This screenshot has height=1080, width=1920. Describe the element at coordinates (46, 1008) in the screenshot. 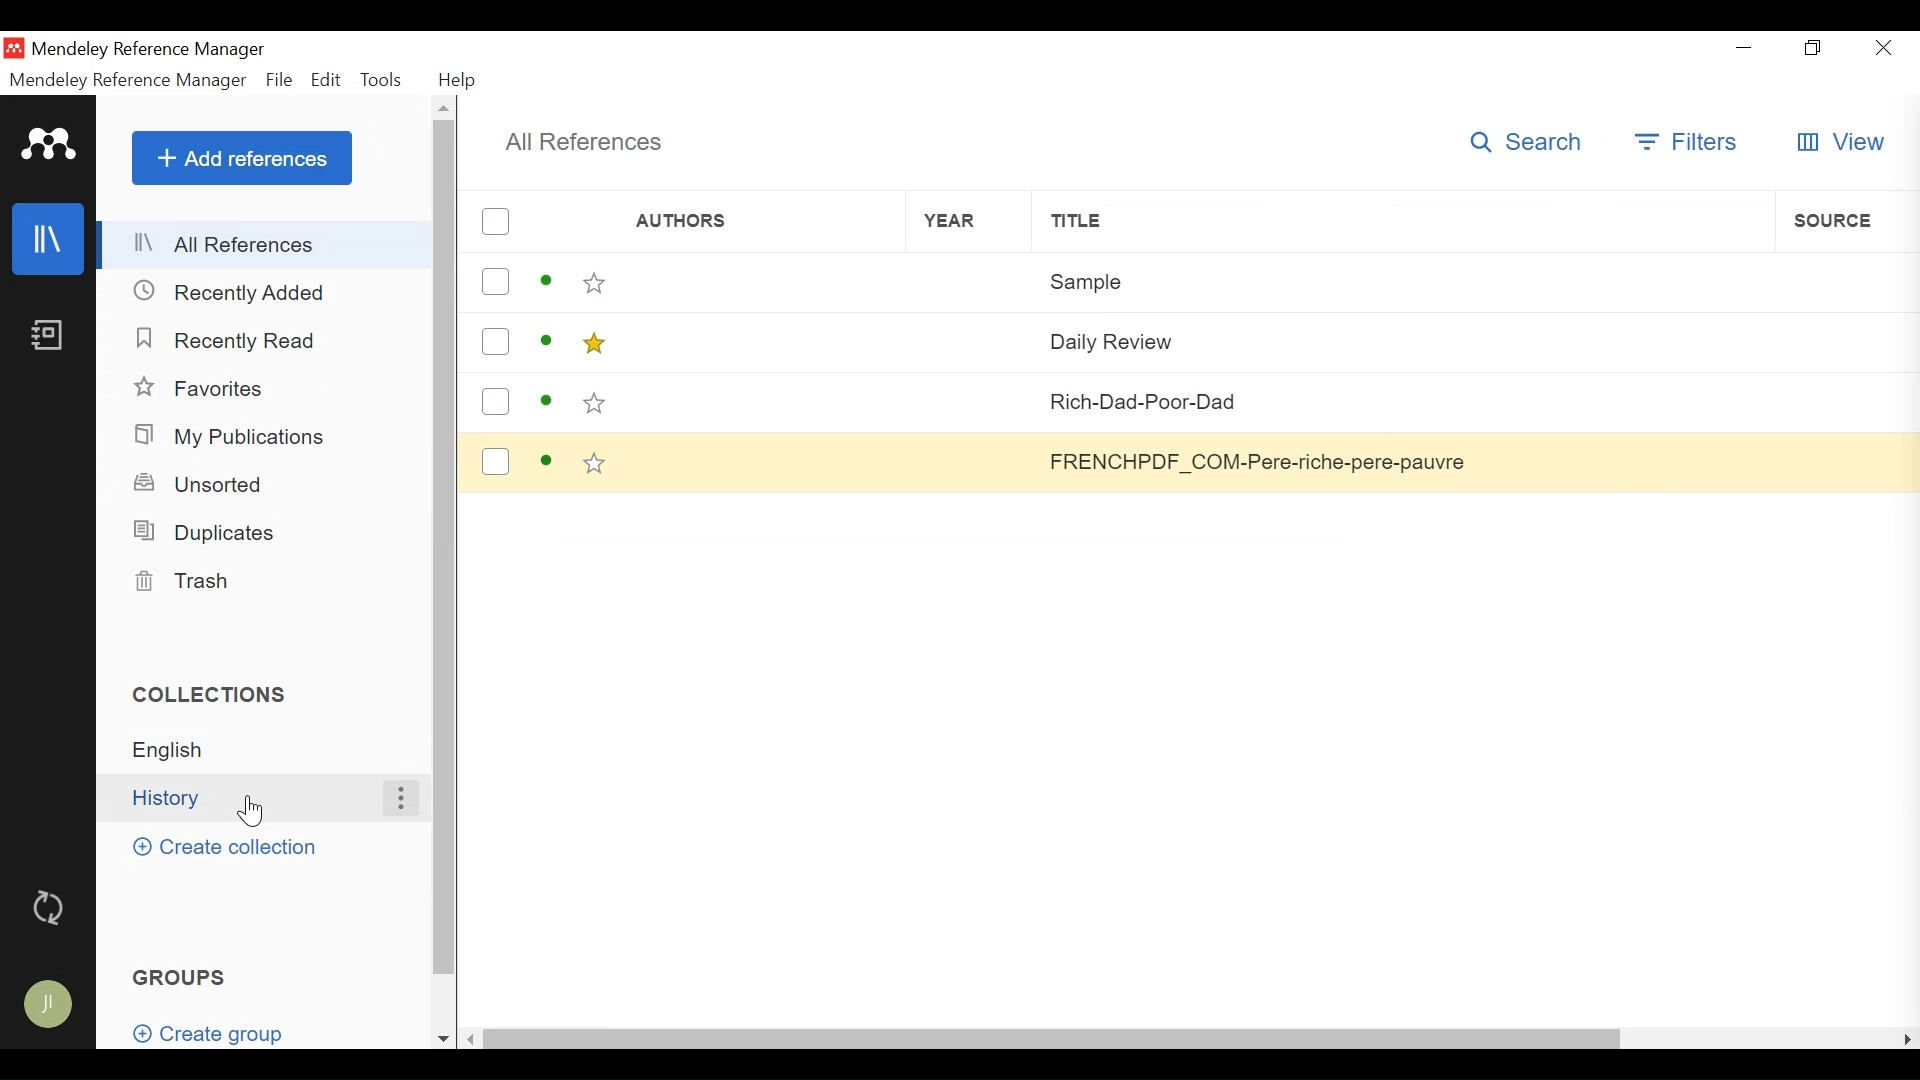

I see `Avatar` at that location.